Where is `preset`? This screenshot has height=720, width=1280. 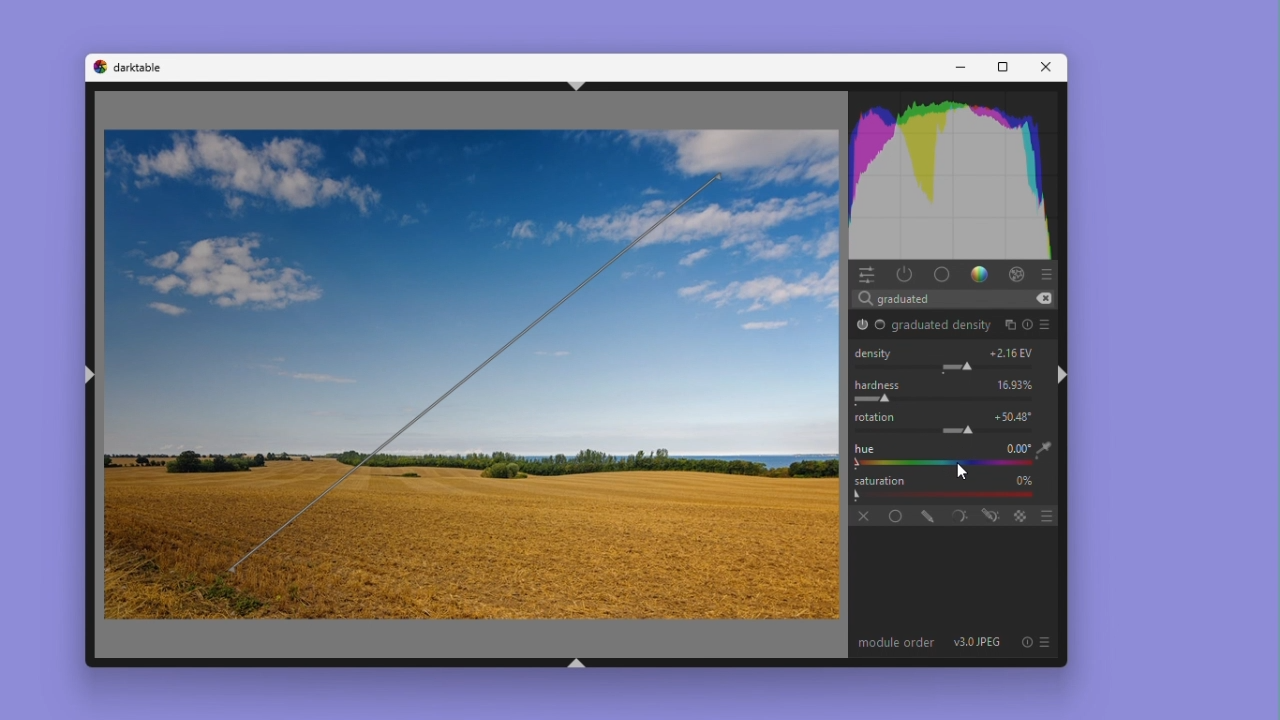 preset is located at coordinates (1046, 642).